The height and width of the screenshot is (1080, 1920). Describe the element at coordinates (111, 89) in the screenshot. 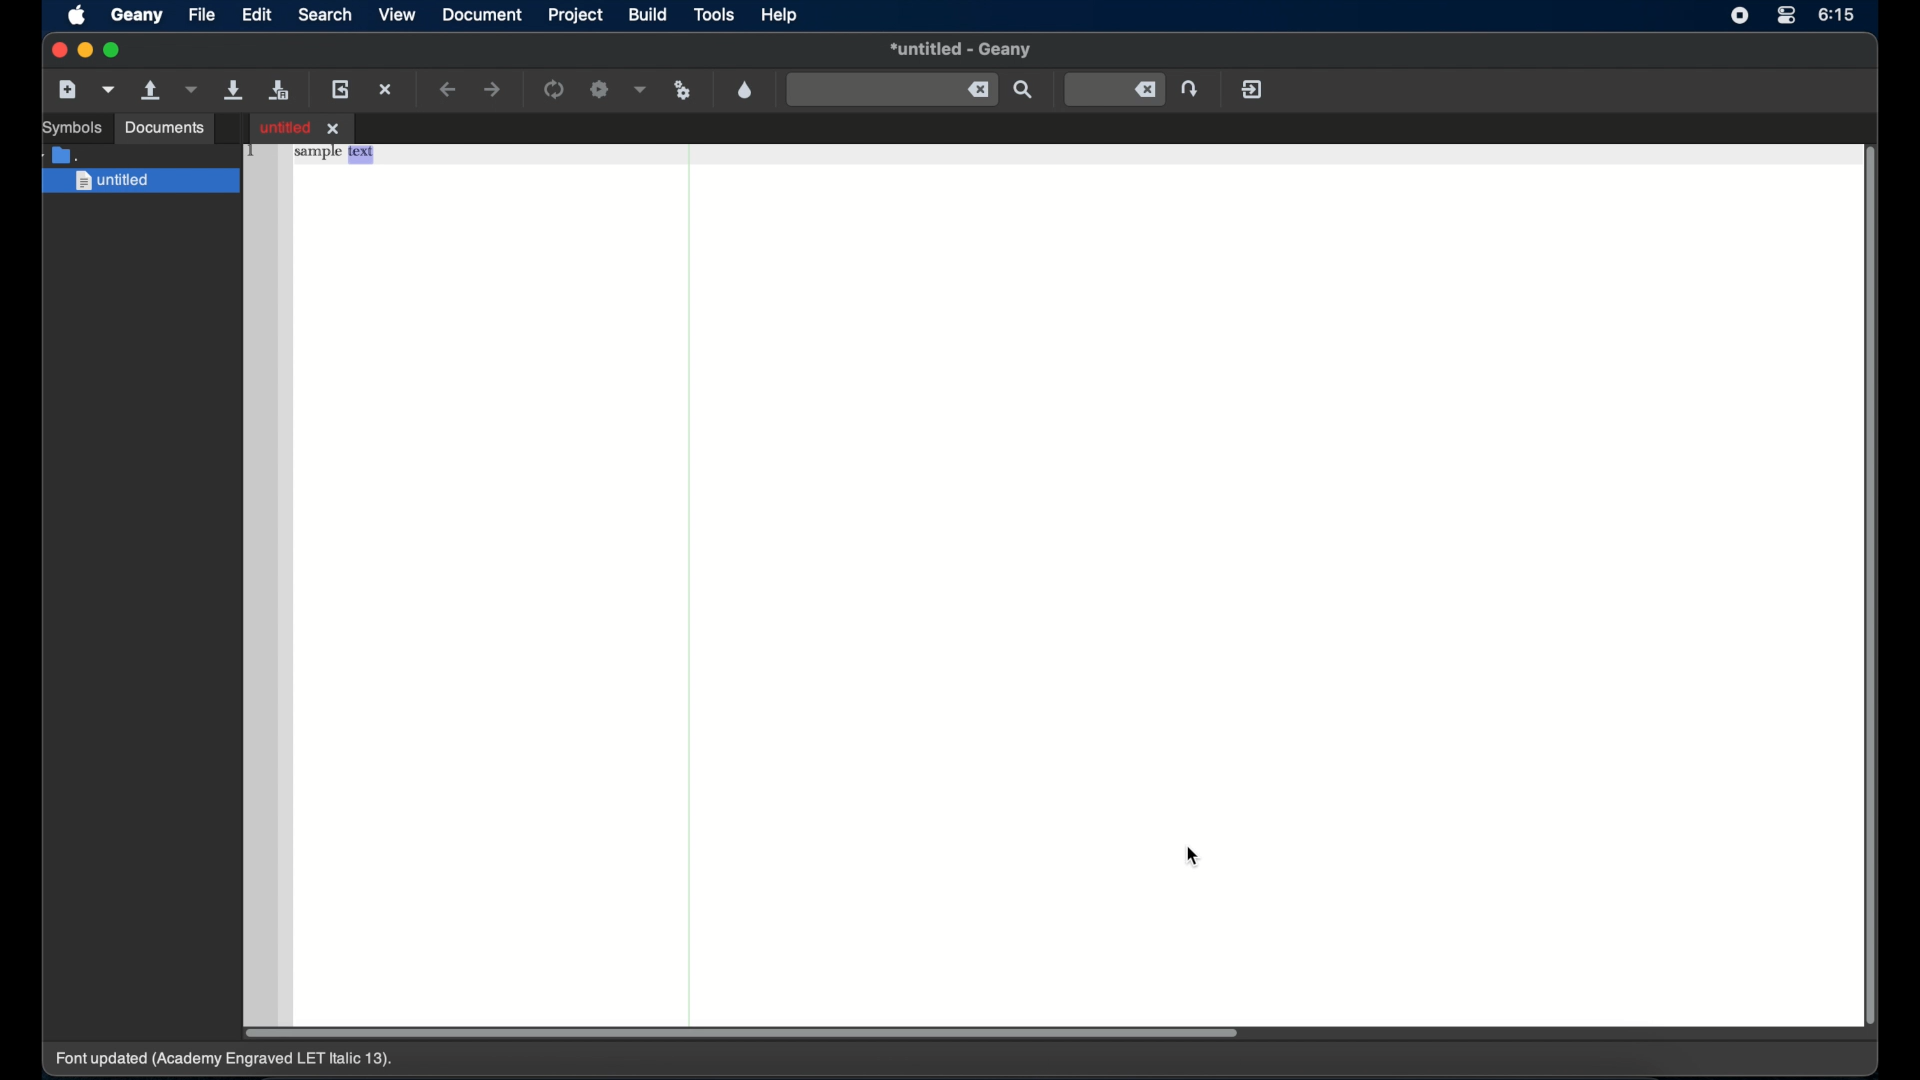

I see `open a file from template` at that location.